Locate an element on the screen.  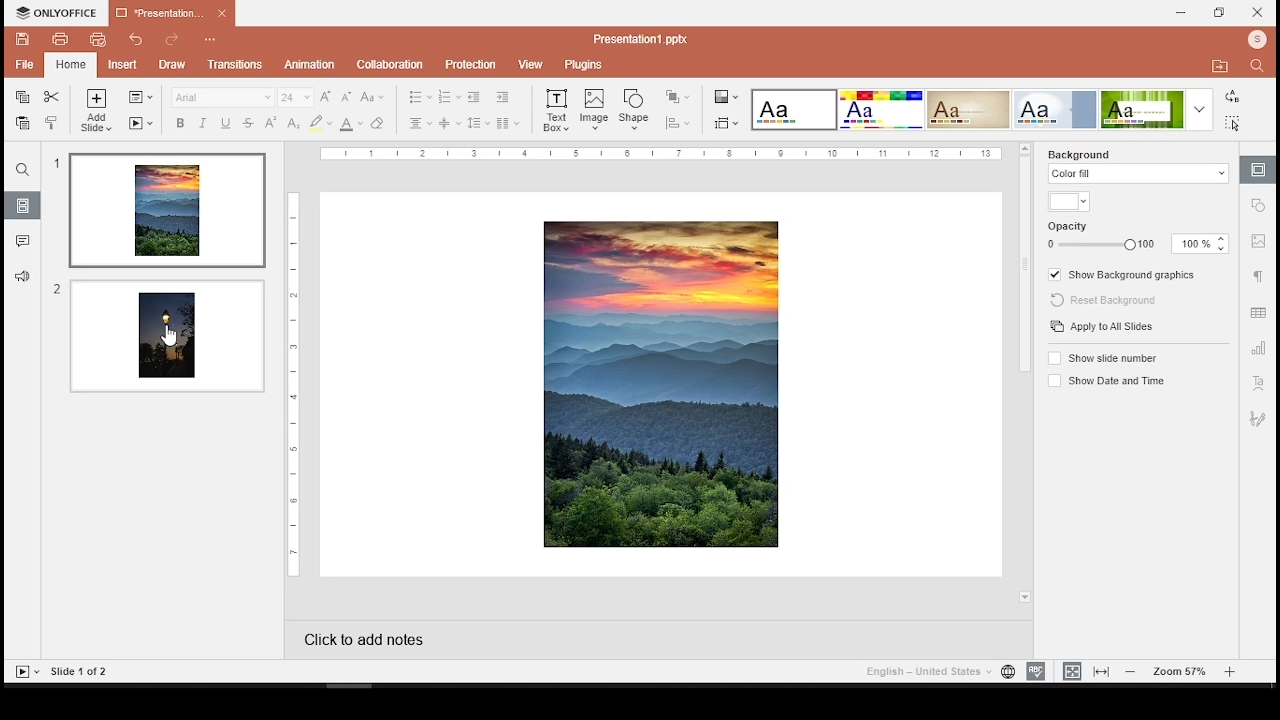
change color theme is located at coordinates (725, 96).